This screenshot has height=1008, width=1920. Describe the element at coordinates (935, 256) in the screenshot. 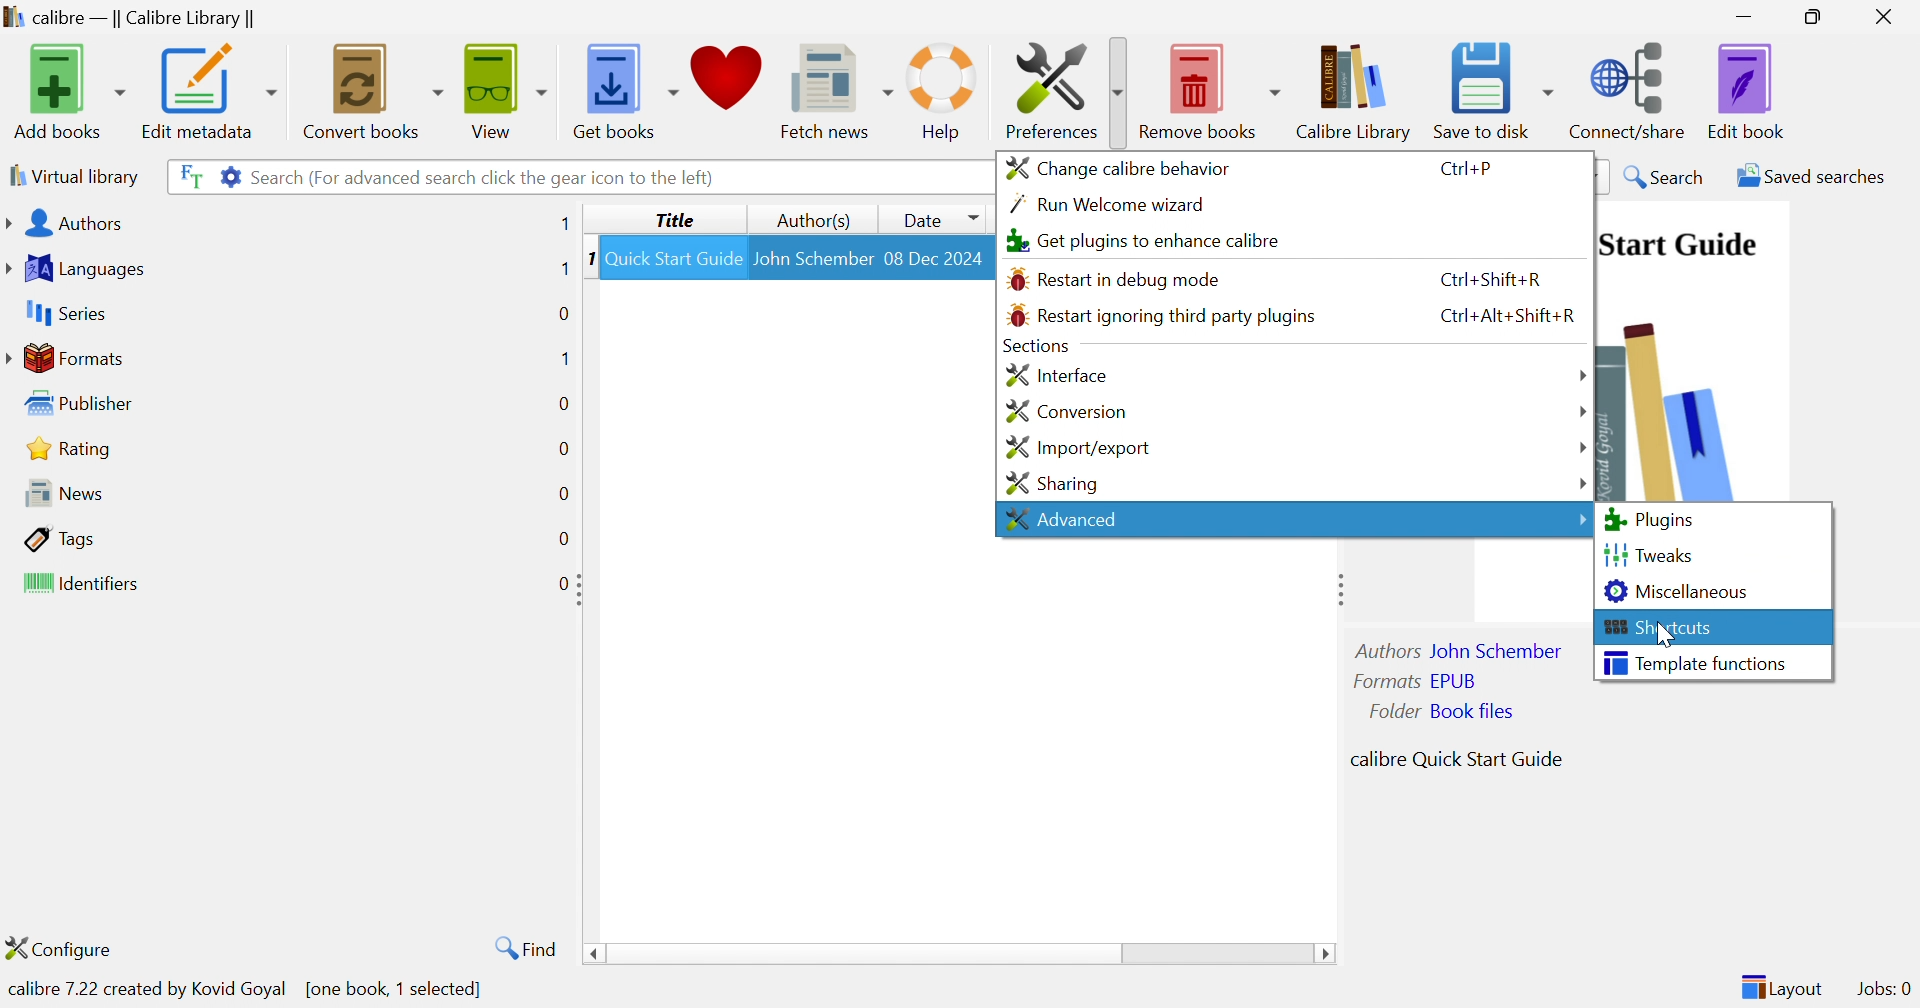

I see `08 Dec 2024` at that location.